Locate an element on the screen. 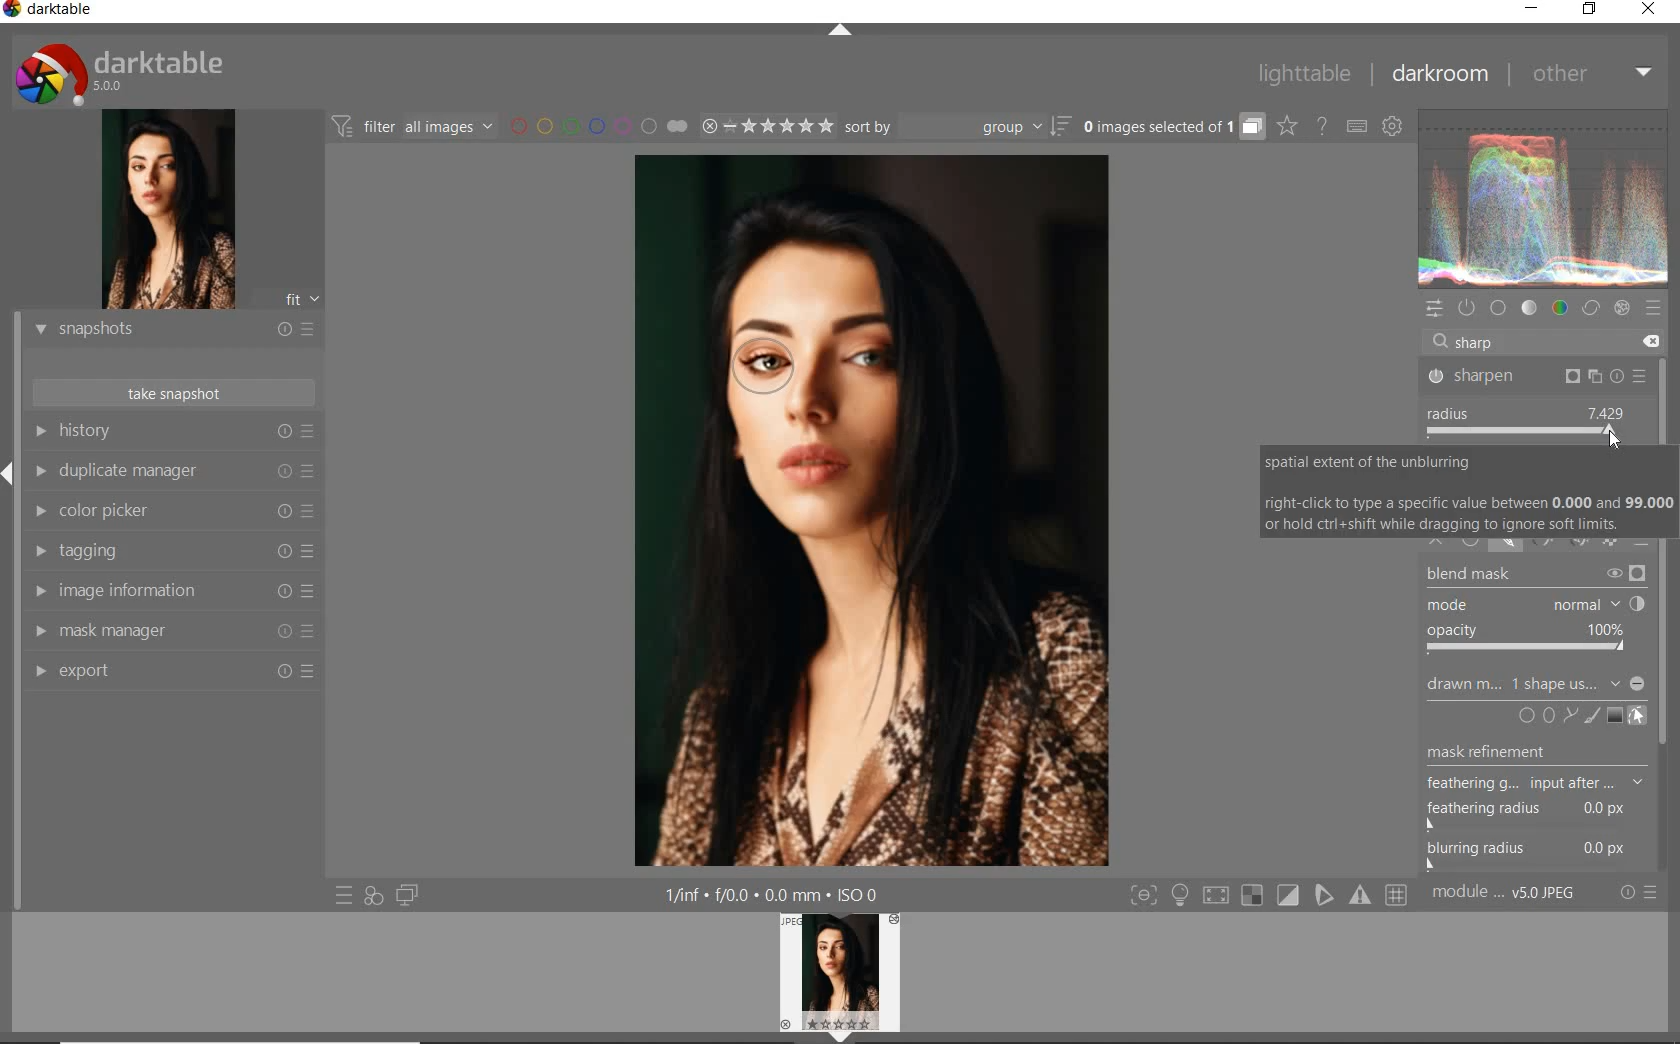  Preview color is located at coordinates (1544, 195).